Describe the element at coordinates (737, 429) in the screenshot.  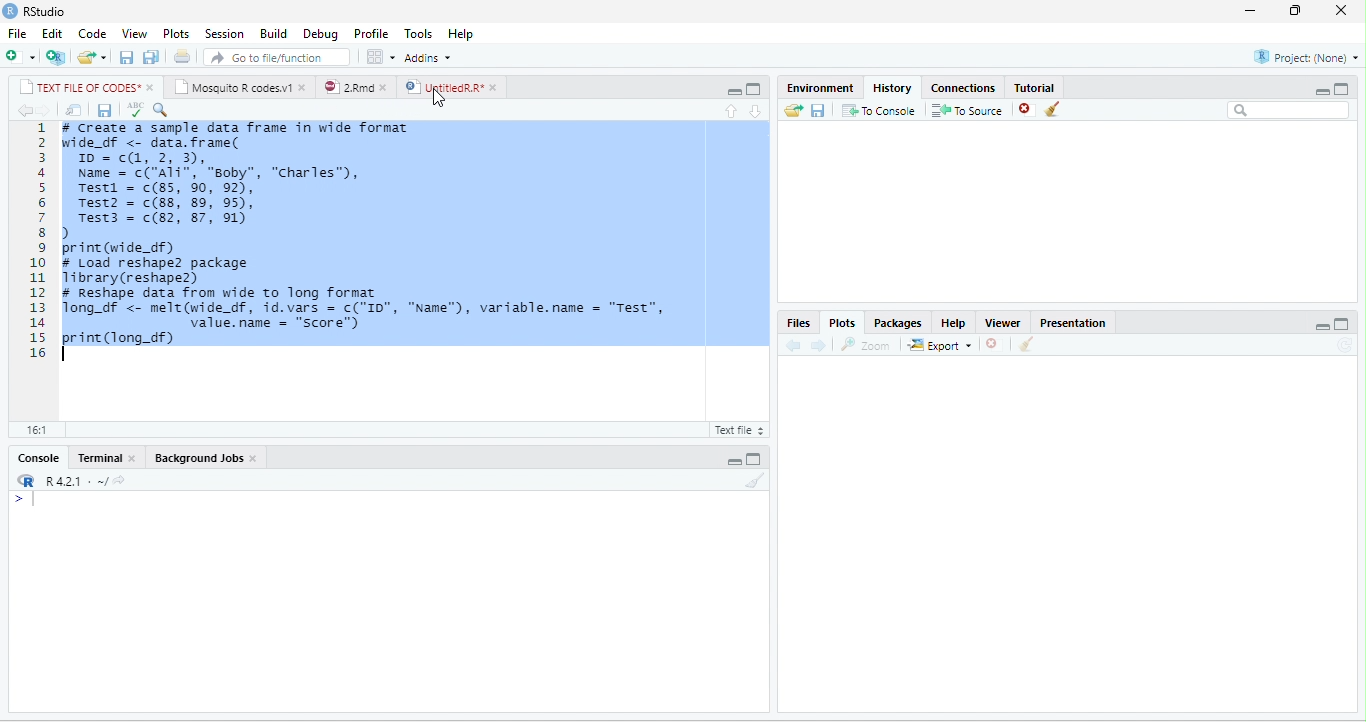
I see `Text file` at that location.